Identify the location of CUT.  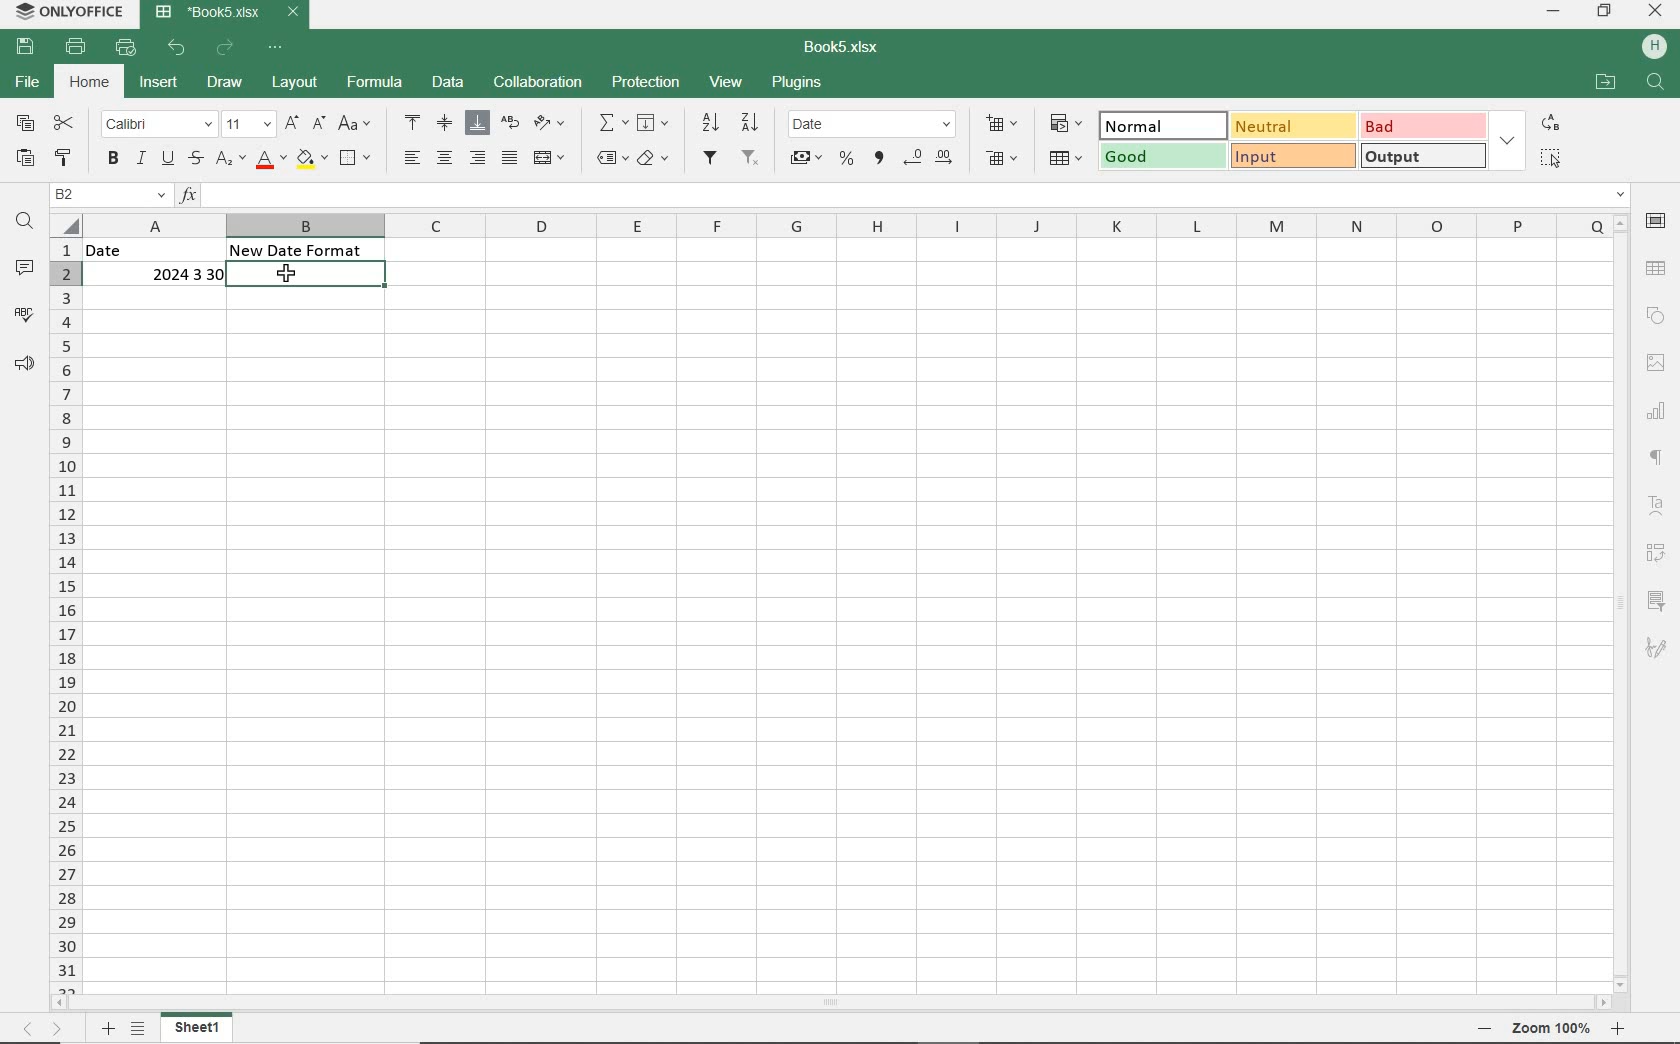
(64, 125).